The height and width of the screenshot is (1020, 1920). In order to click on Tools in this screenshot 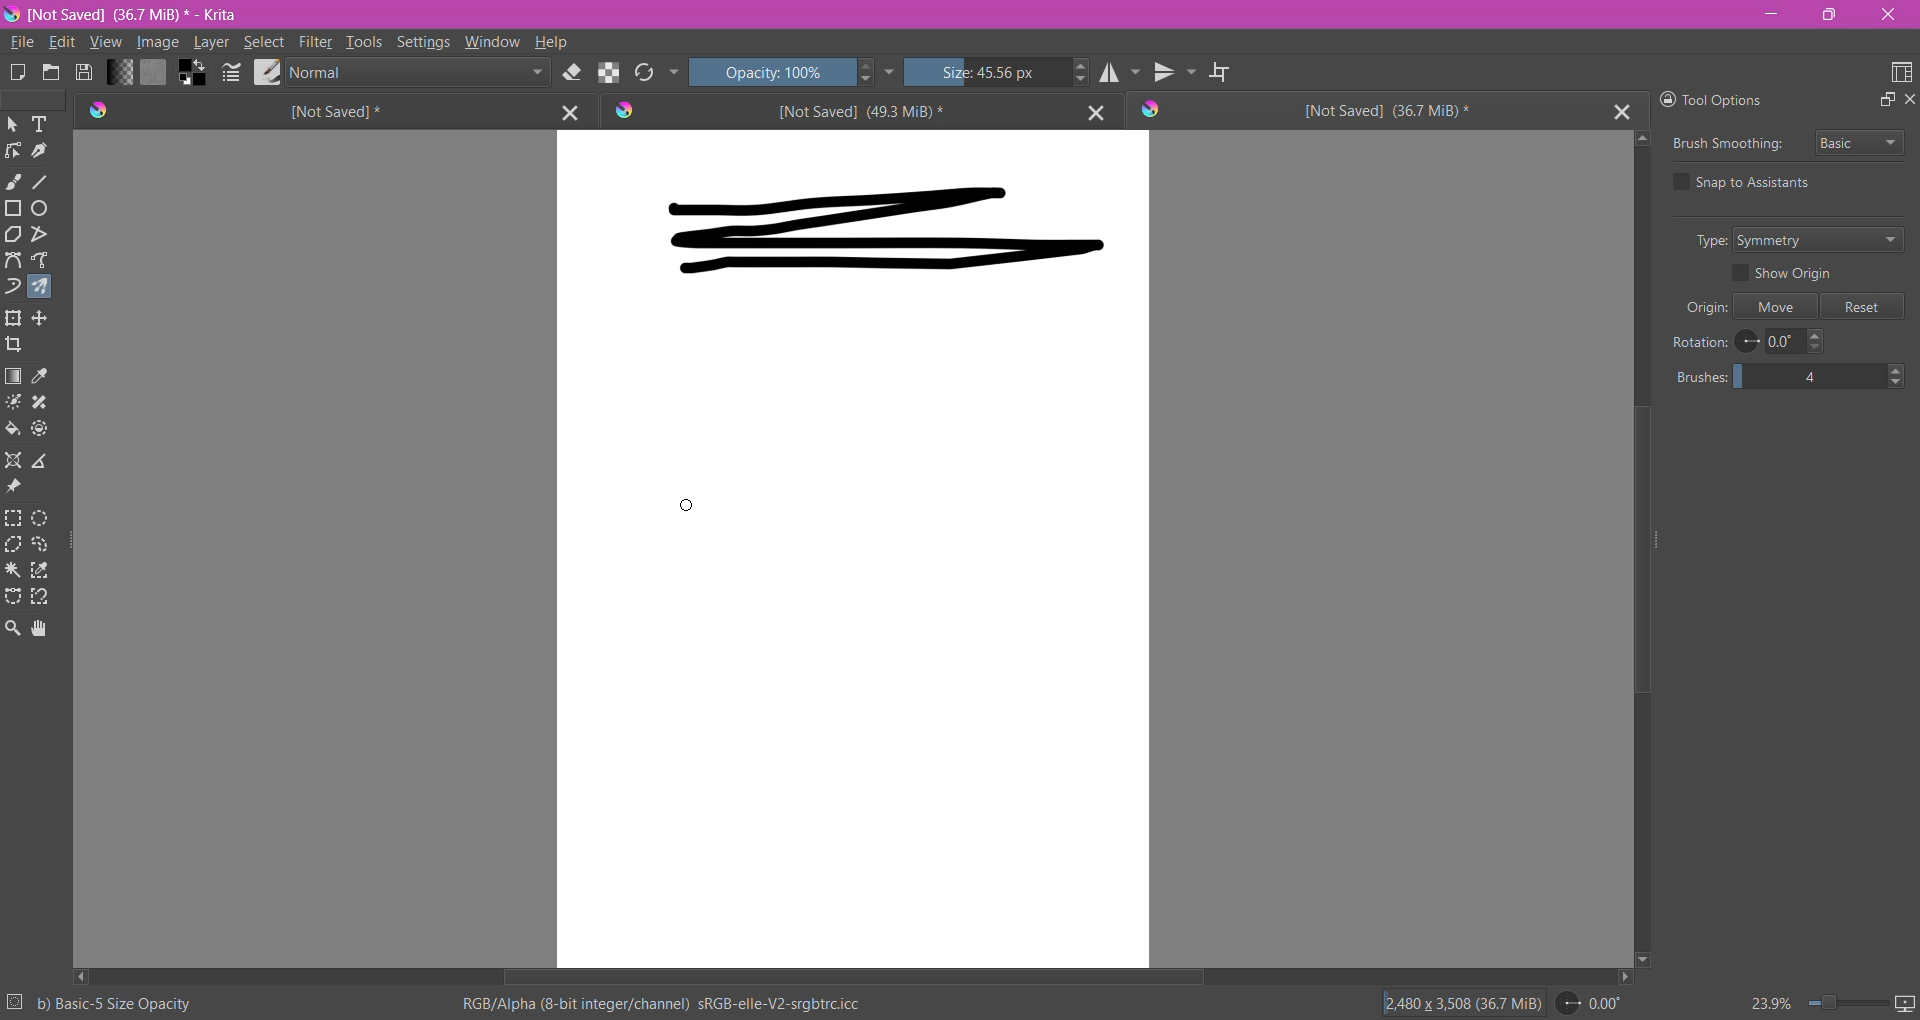, I will do `click(365, 40)`.